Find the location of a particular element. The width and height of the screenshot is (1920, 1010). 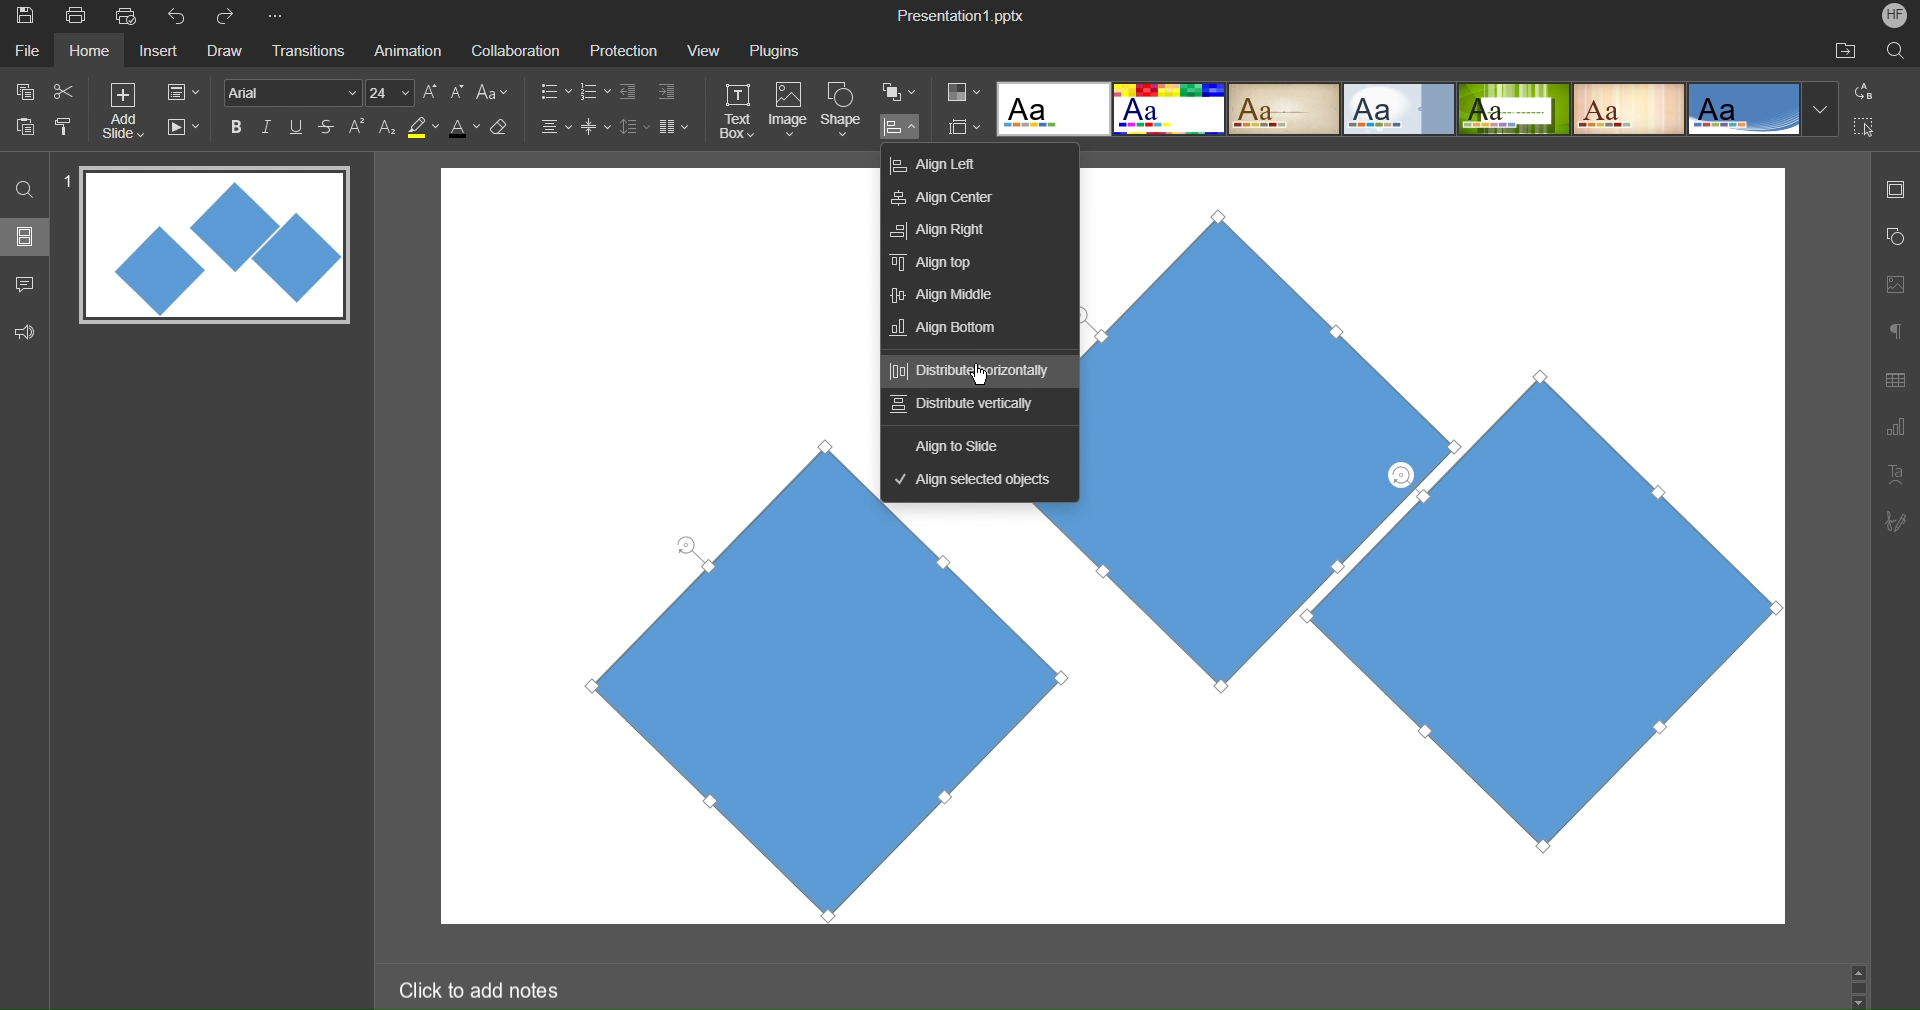

Paste is located at coordinates (26, 124).